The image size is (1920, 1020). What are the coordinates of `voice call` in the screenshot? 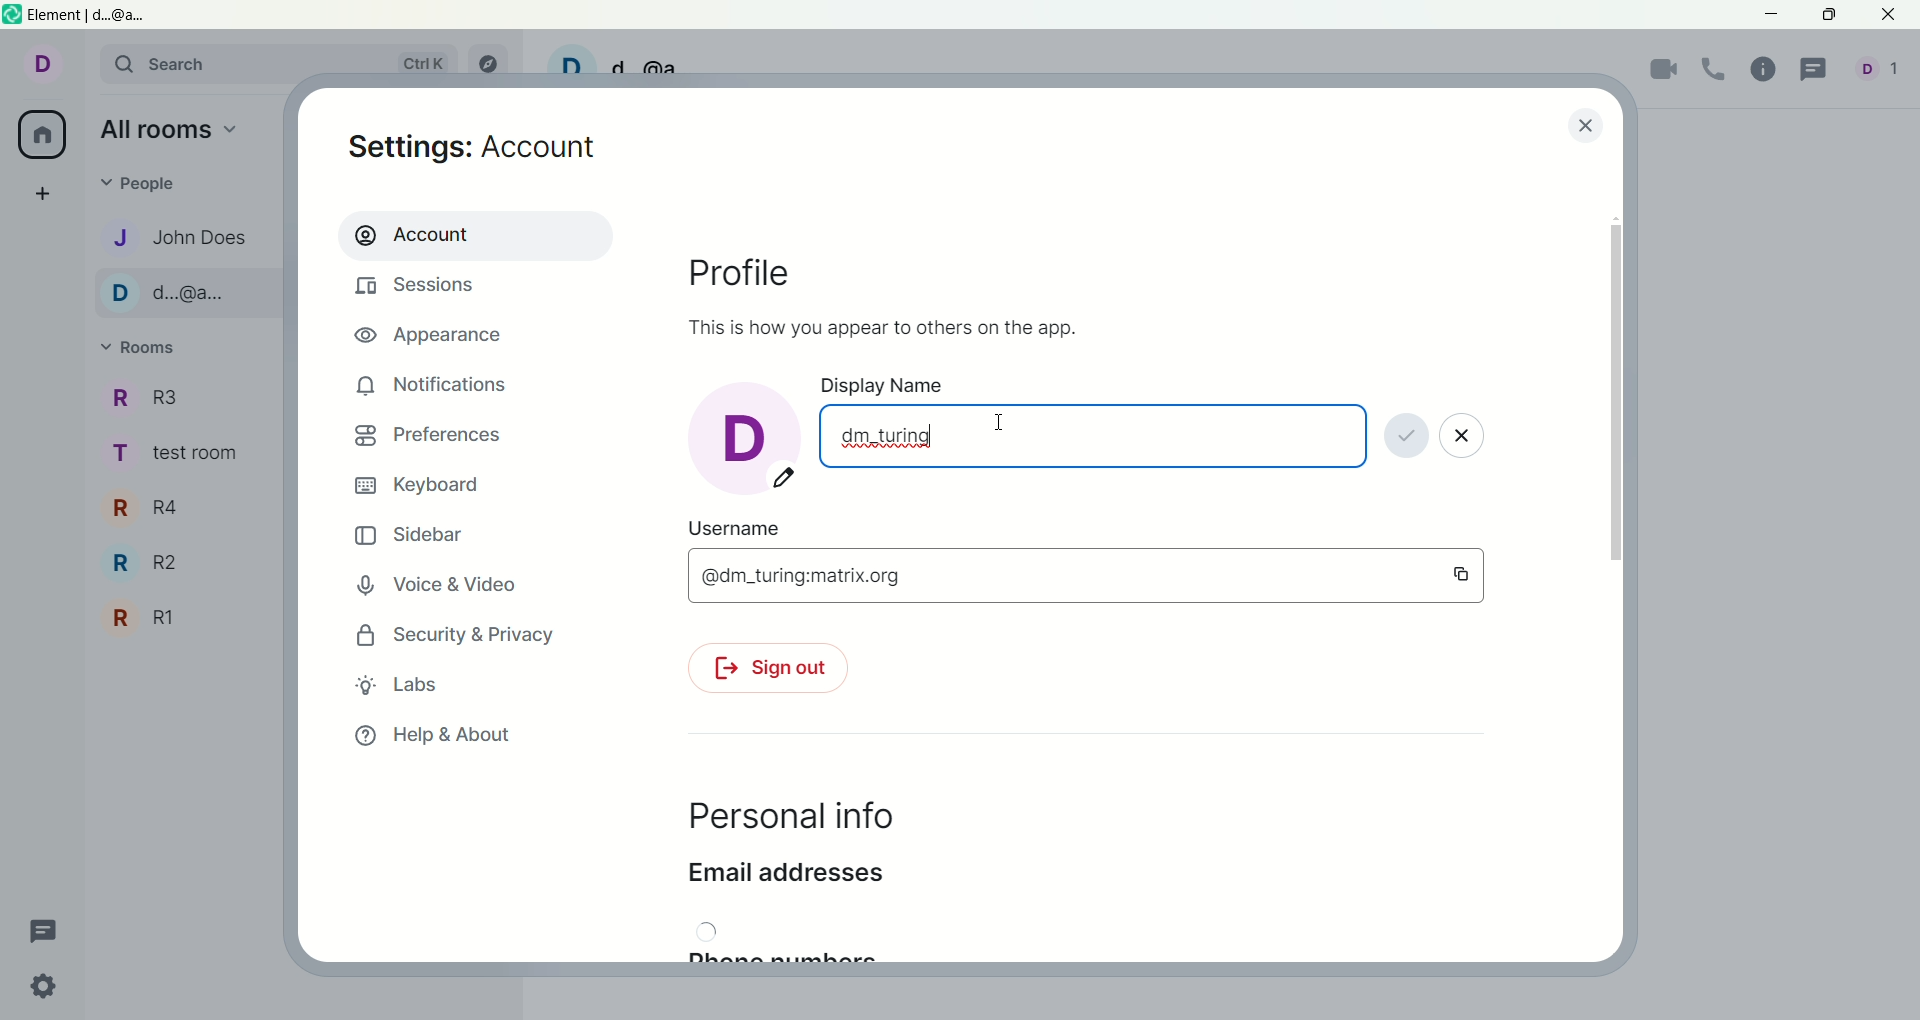 It's located at (1719, 70).